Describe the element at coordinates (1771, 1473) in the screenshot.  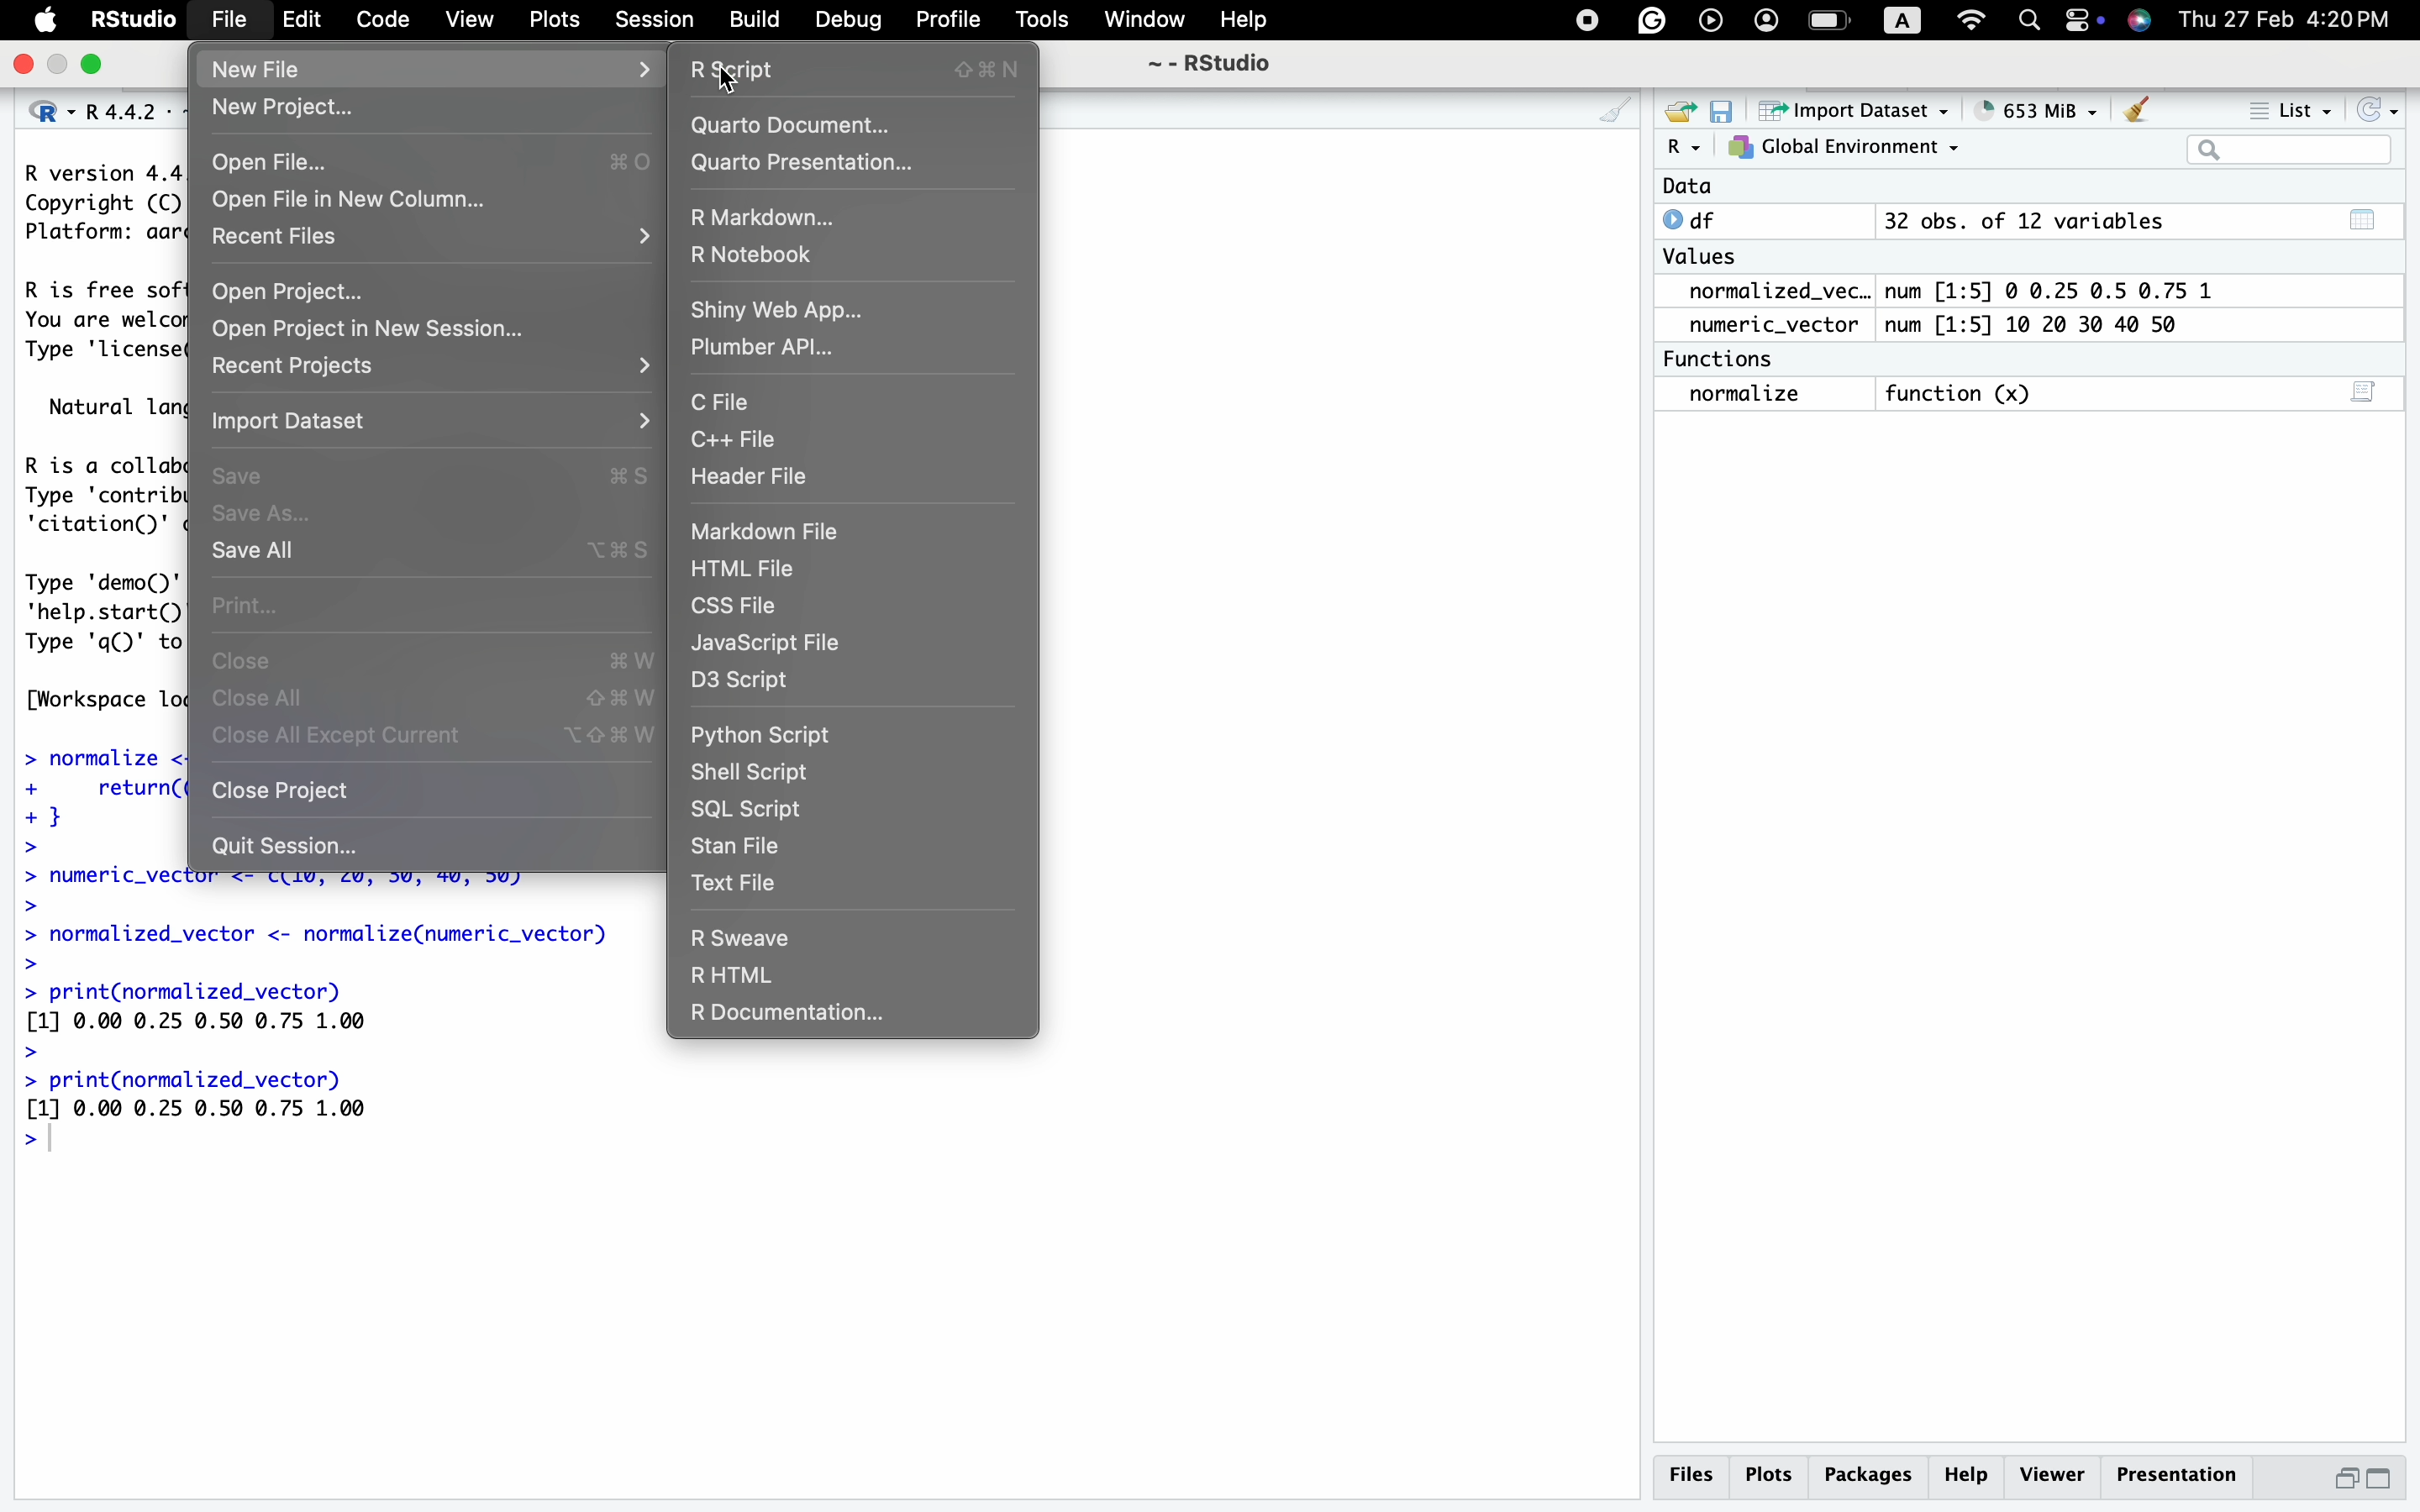
I see `Plots` at that location.